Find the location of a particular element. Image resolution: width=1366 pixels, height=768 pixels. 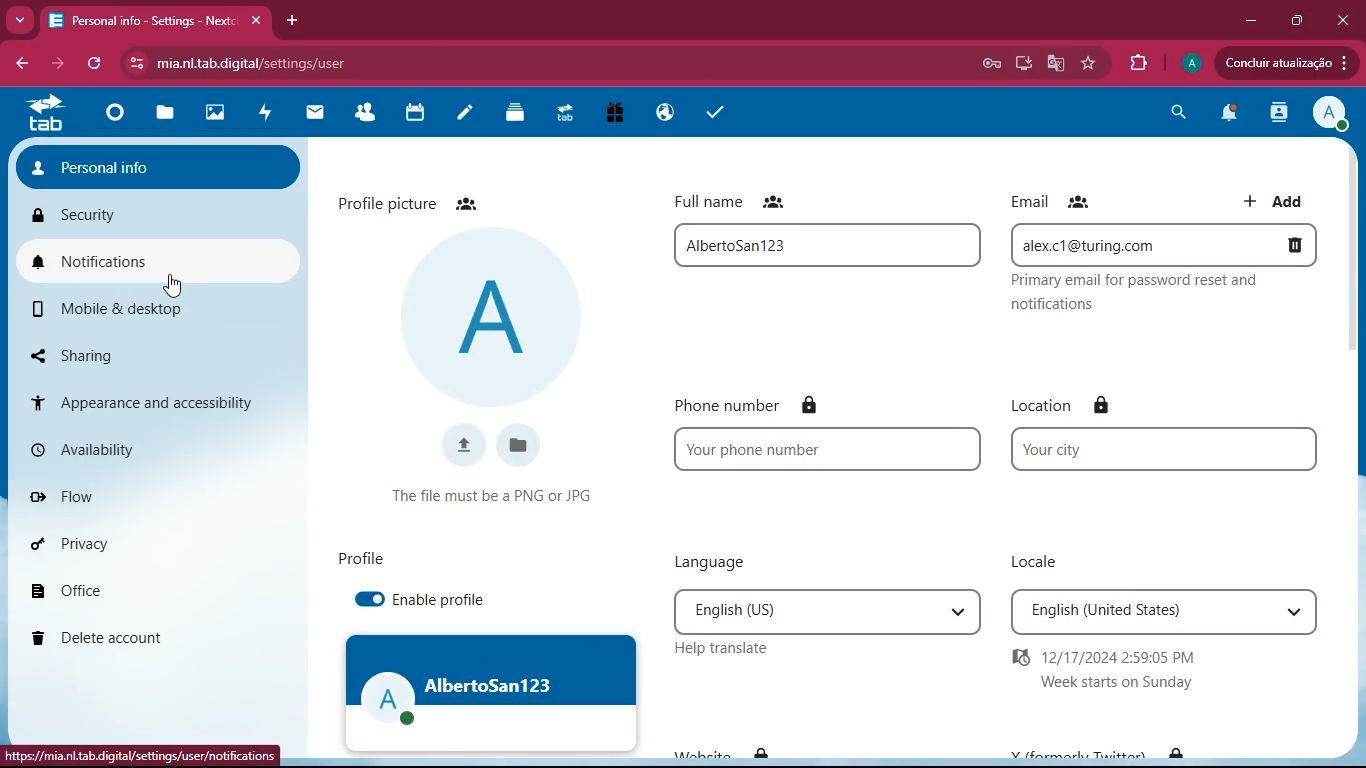

delete is located at coordinates (119, 635).